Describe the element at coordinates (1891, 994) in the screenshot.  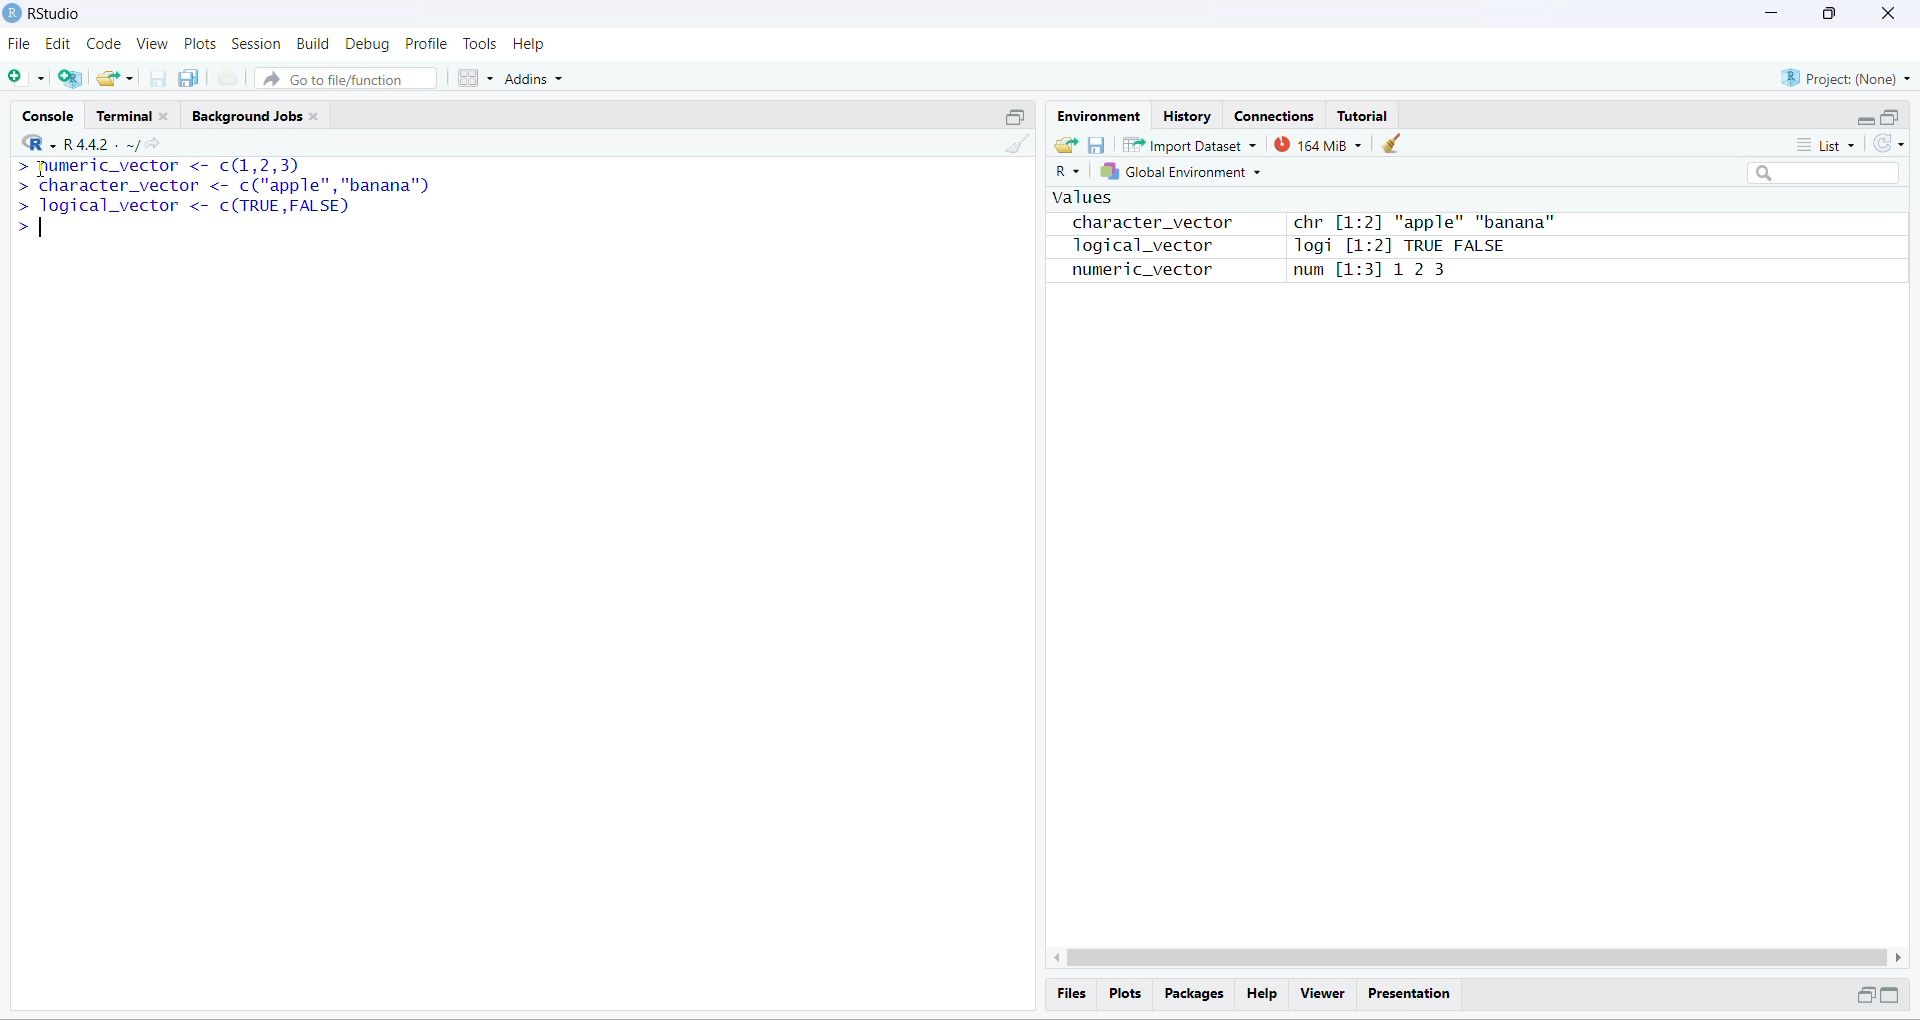
I see `maximize` at that location.